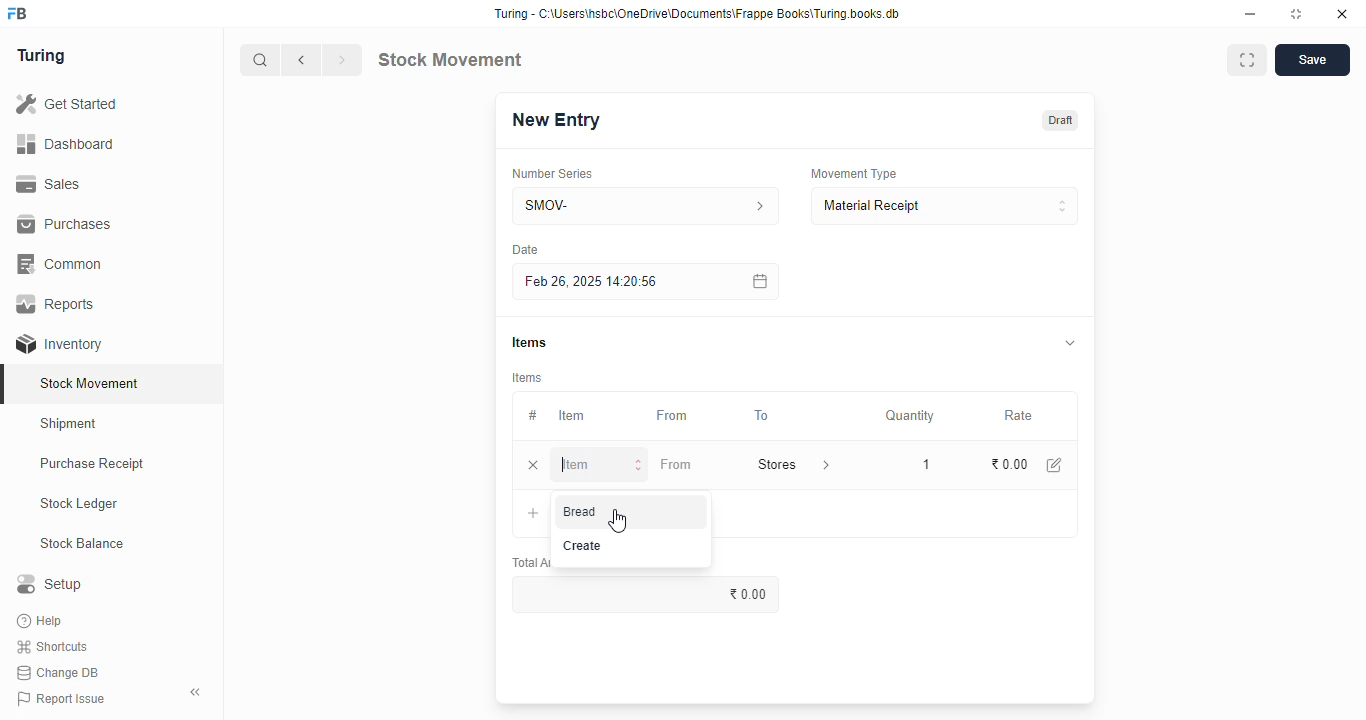  Describe the element at coordinates (61, 698) in the screenshot. I see `report issue` at that location.